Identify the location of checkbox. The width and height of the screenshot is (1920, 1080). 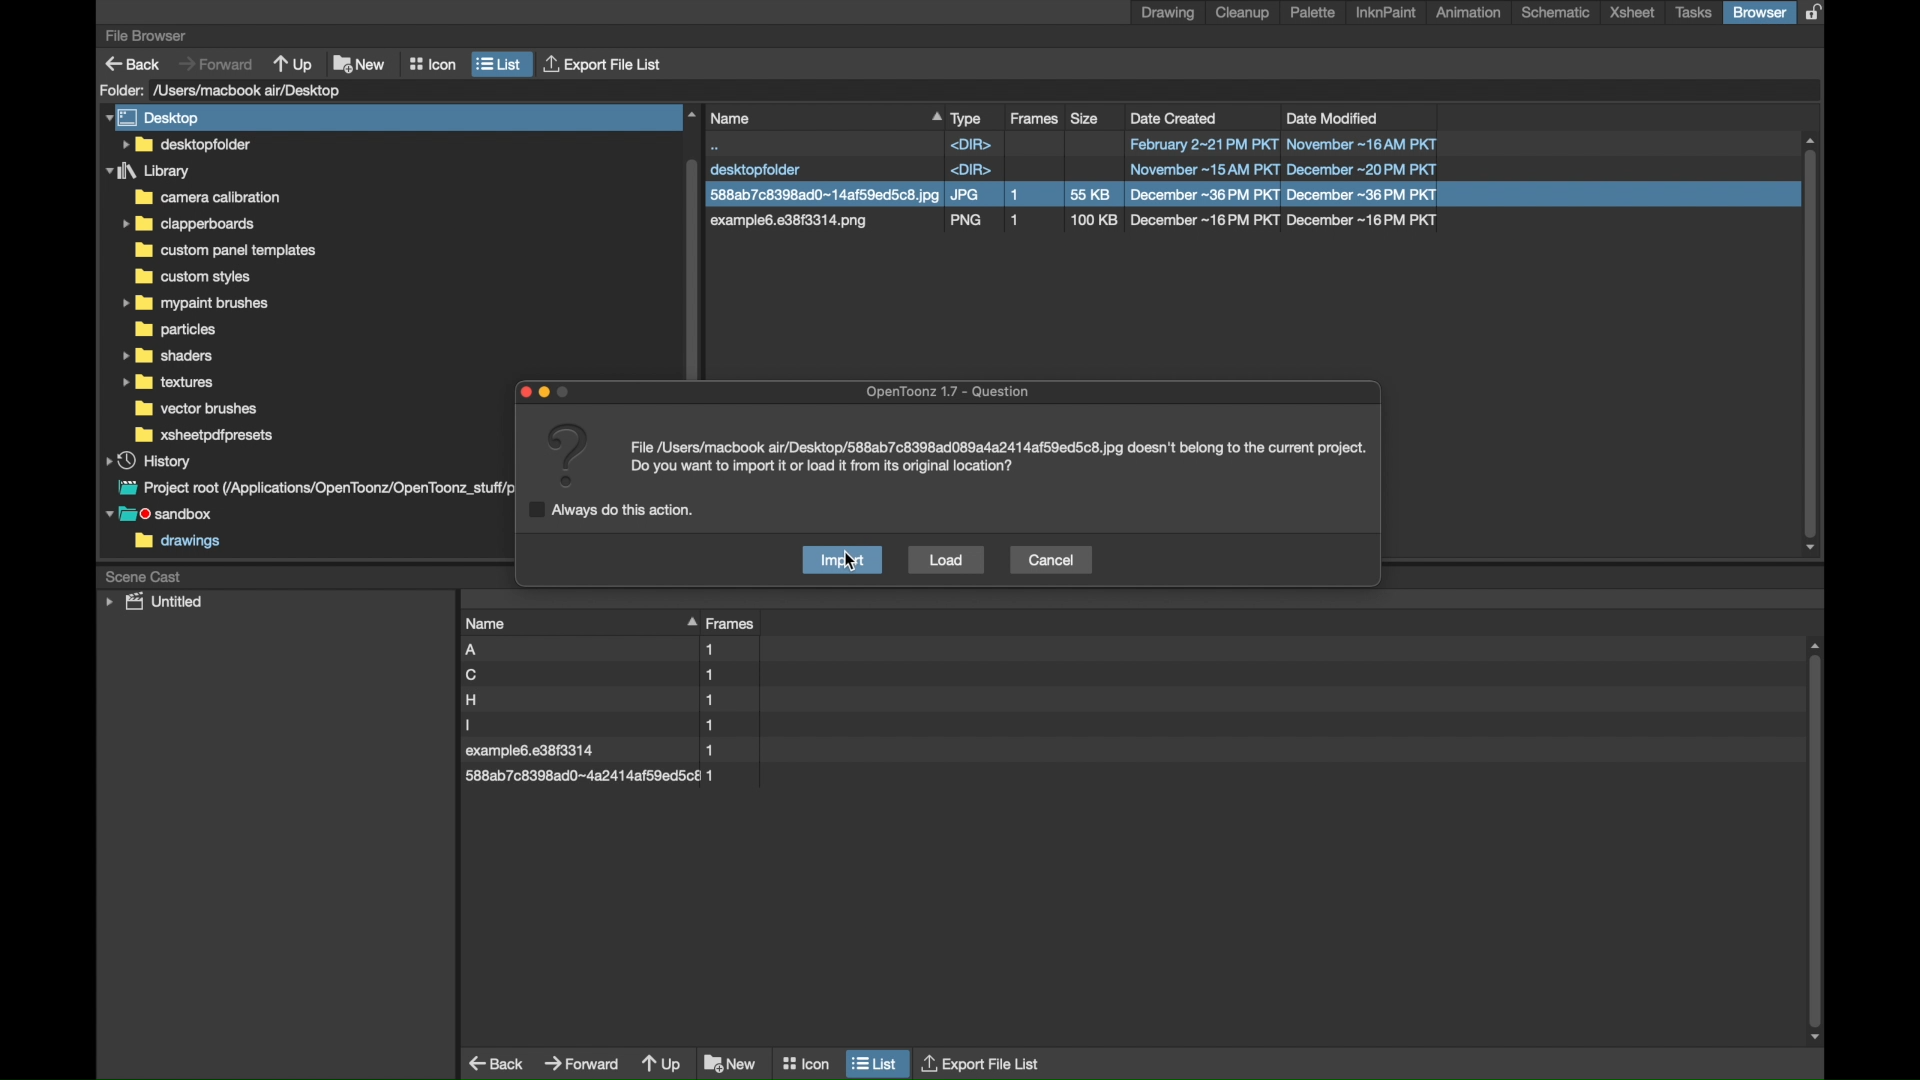
(611, 510).